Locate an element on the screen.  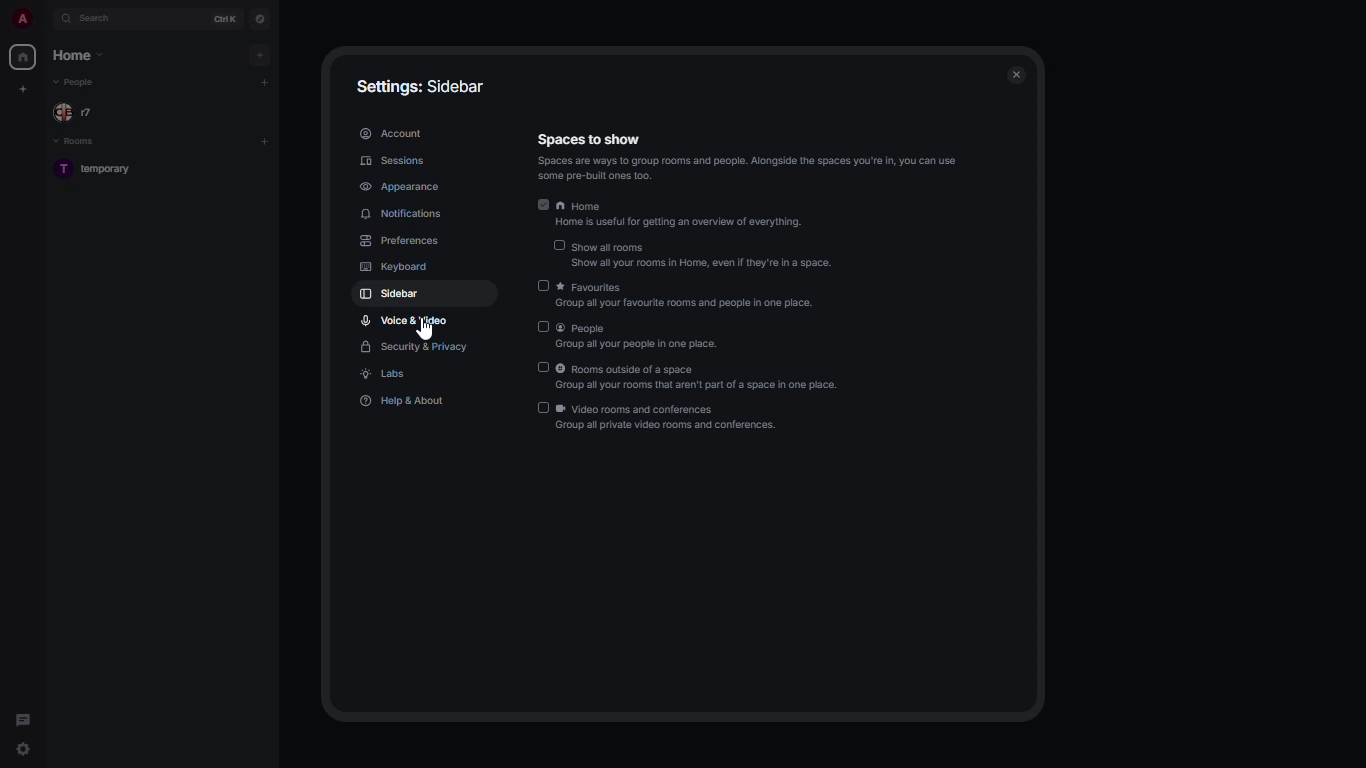
r7 is located at coordinates (81, 111).